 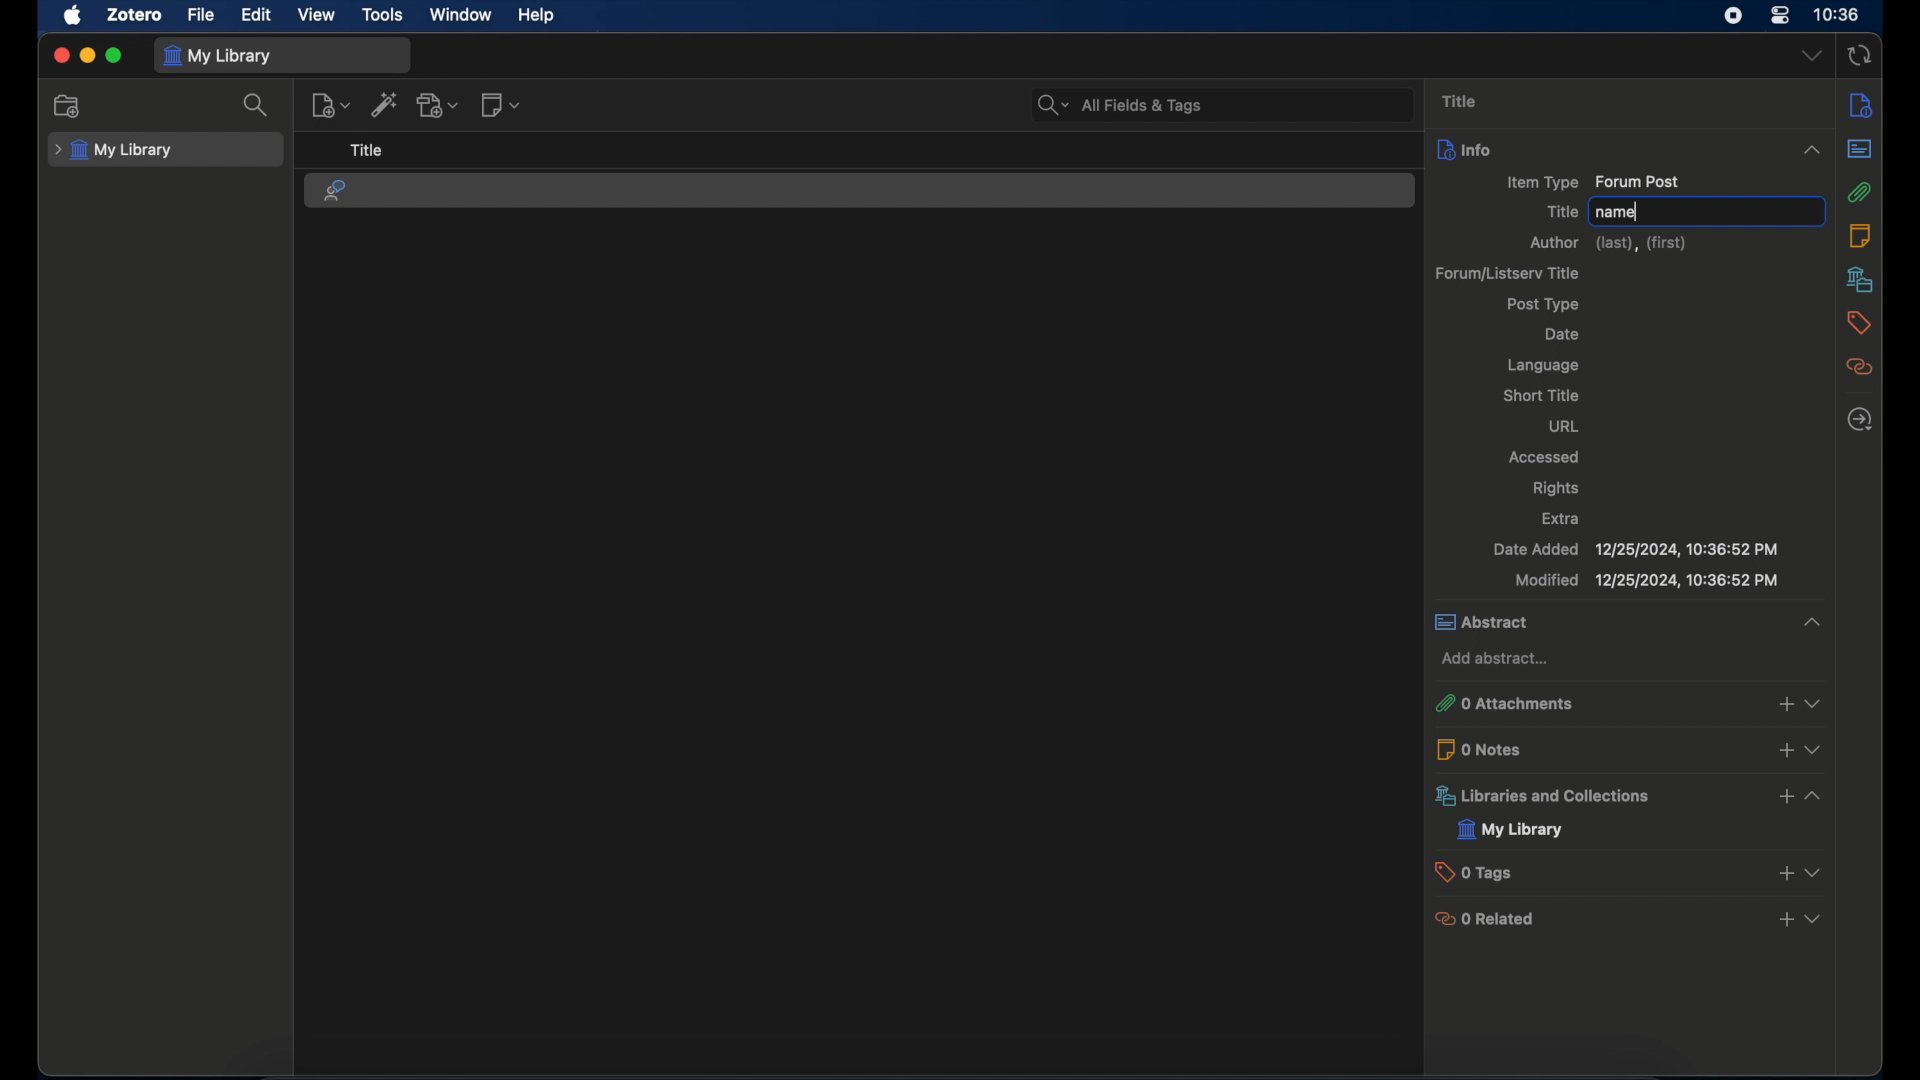 I want to click on info, so click(x=1628, y=149).